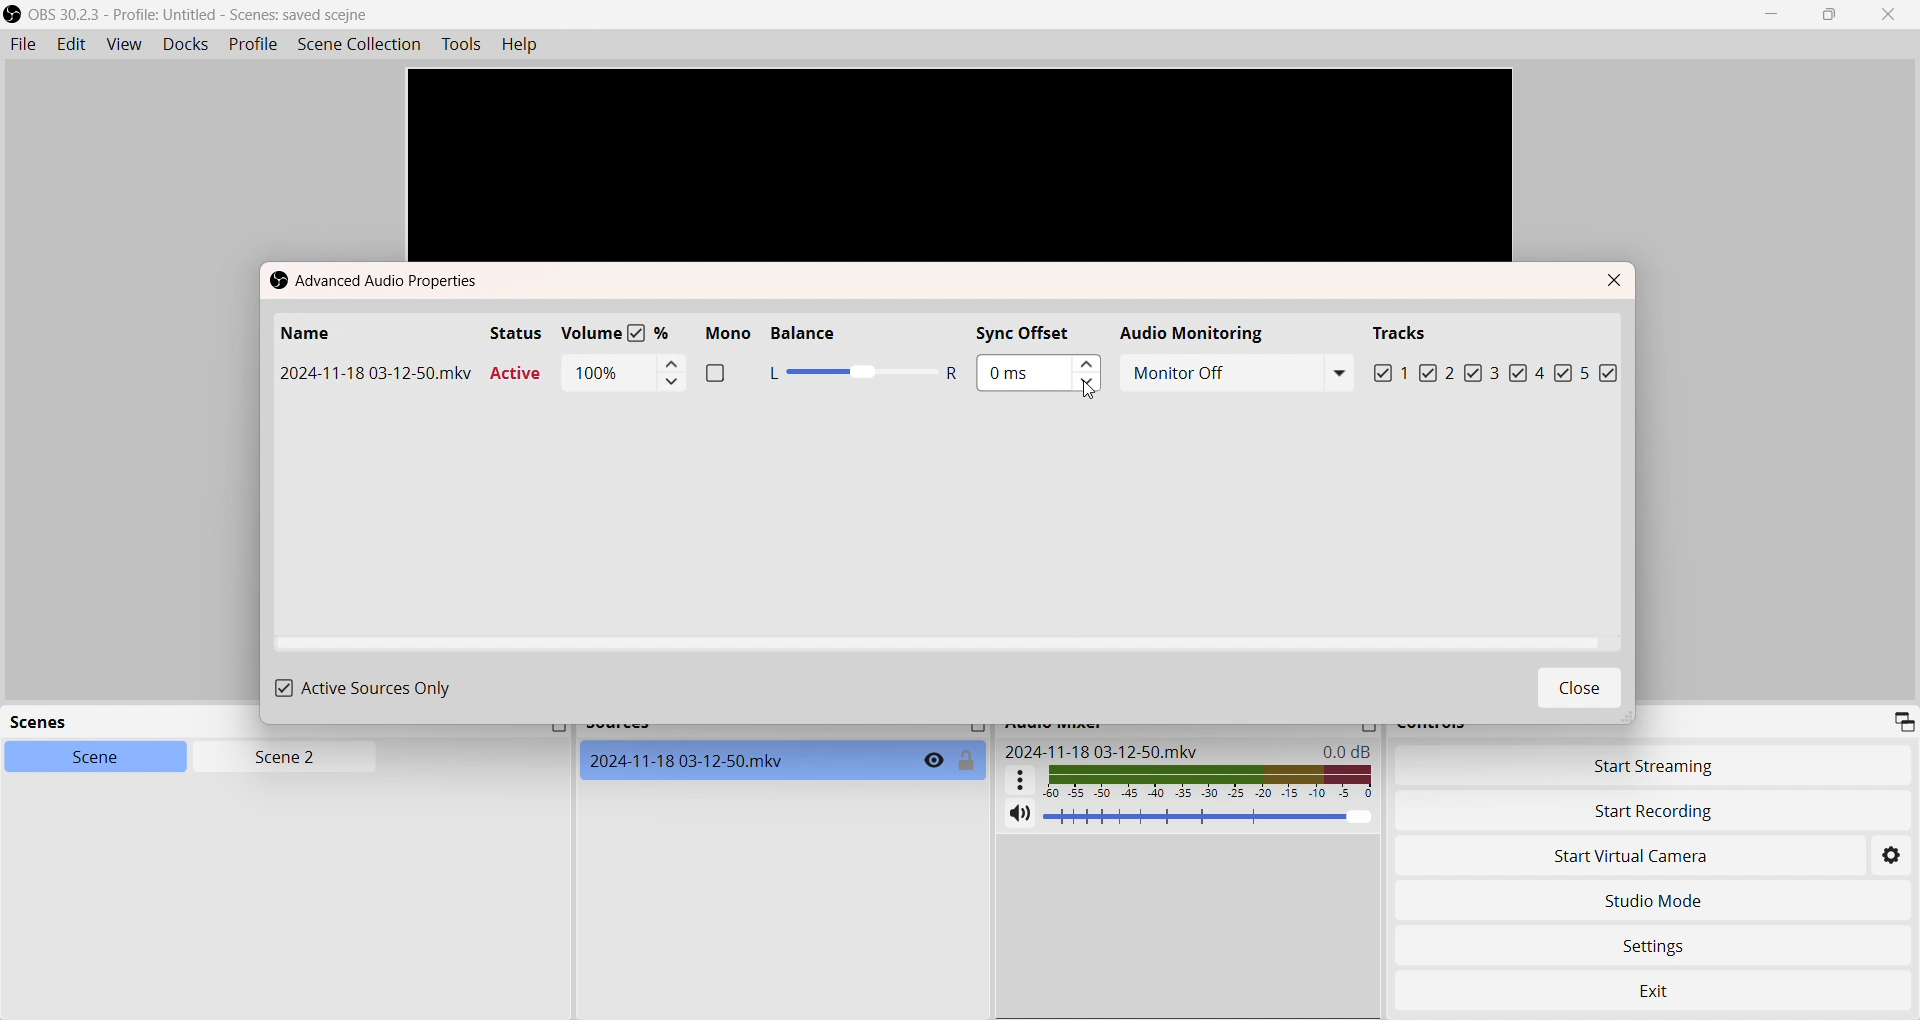 Image resolution: width=1920 pixels, height=1020 pixels. What do you see at coordinates (724, 359) in the screenshot?
I see `Mono` at bounding box center [724, 359].